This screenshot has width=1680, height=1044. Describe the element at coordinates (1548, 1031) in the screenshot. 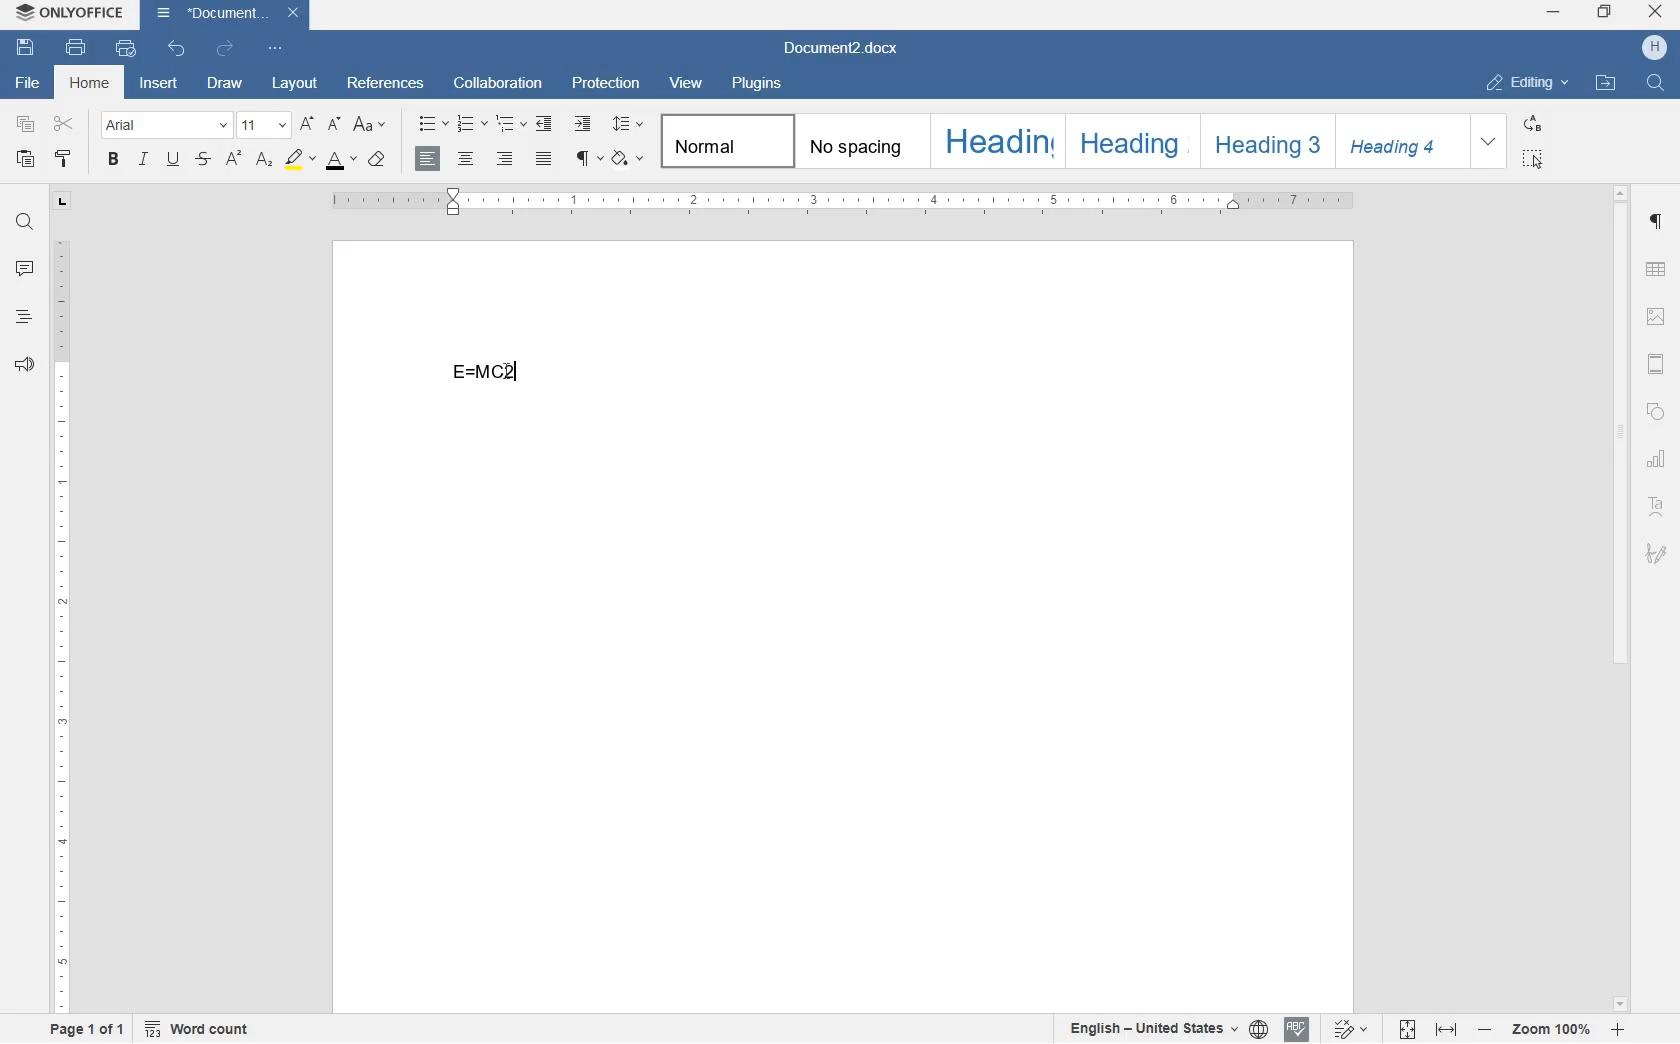

I see `zoom in or zoom out` at that location.